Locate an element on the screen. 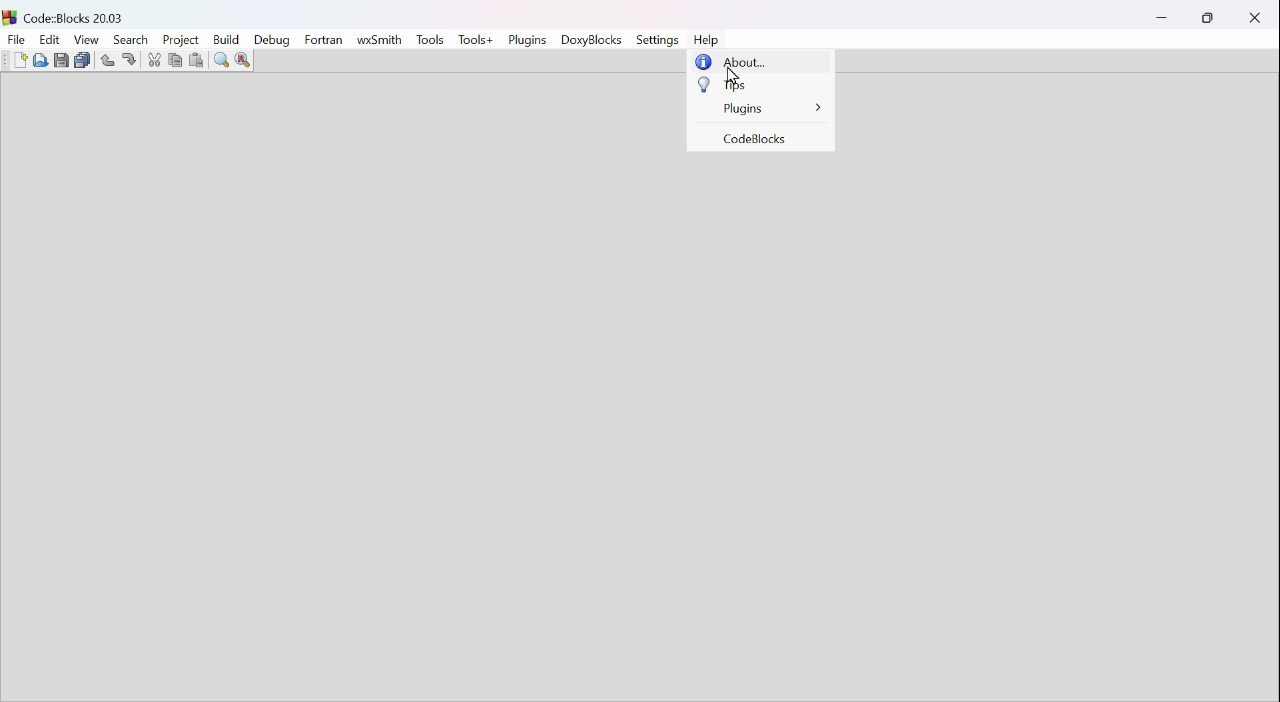 The image size is (1280, 702). Close is located at coordinates (1253, 20).